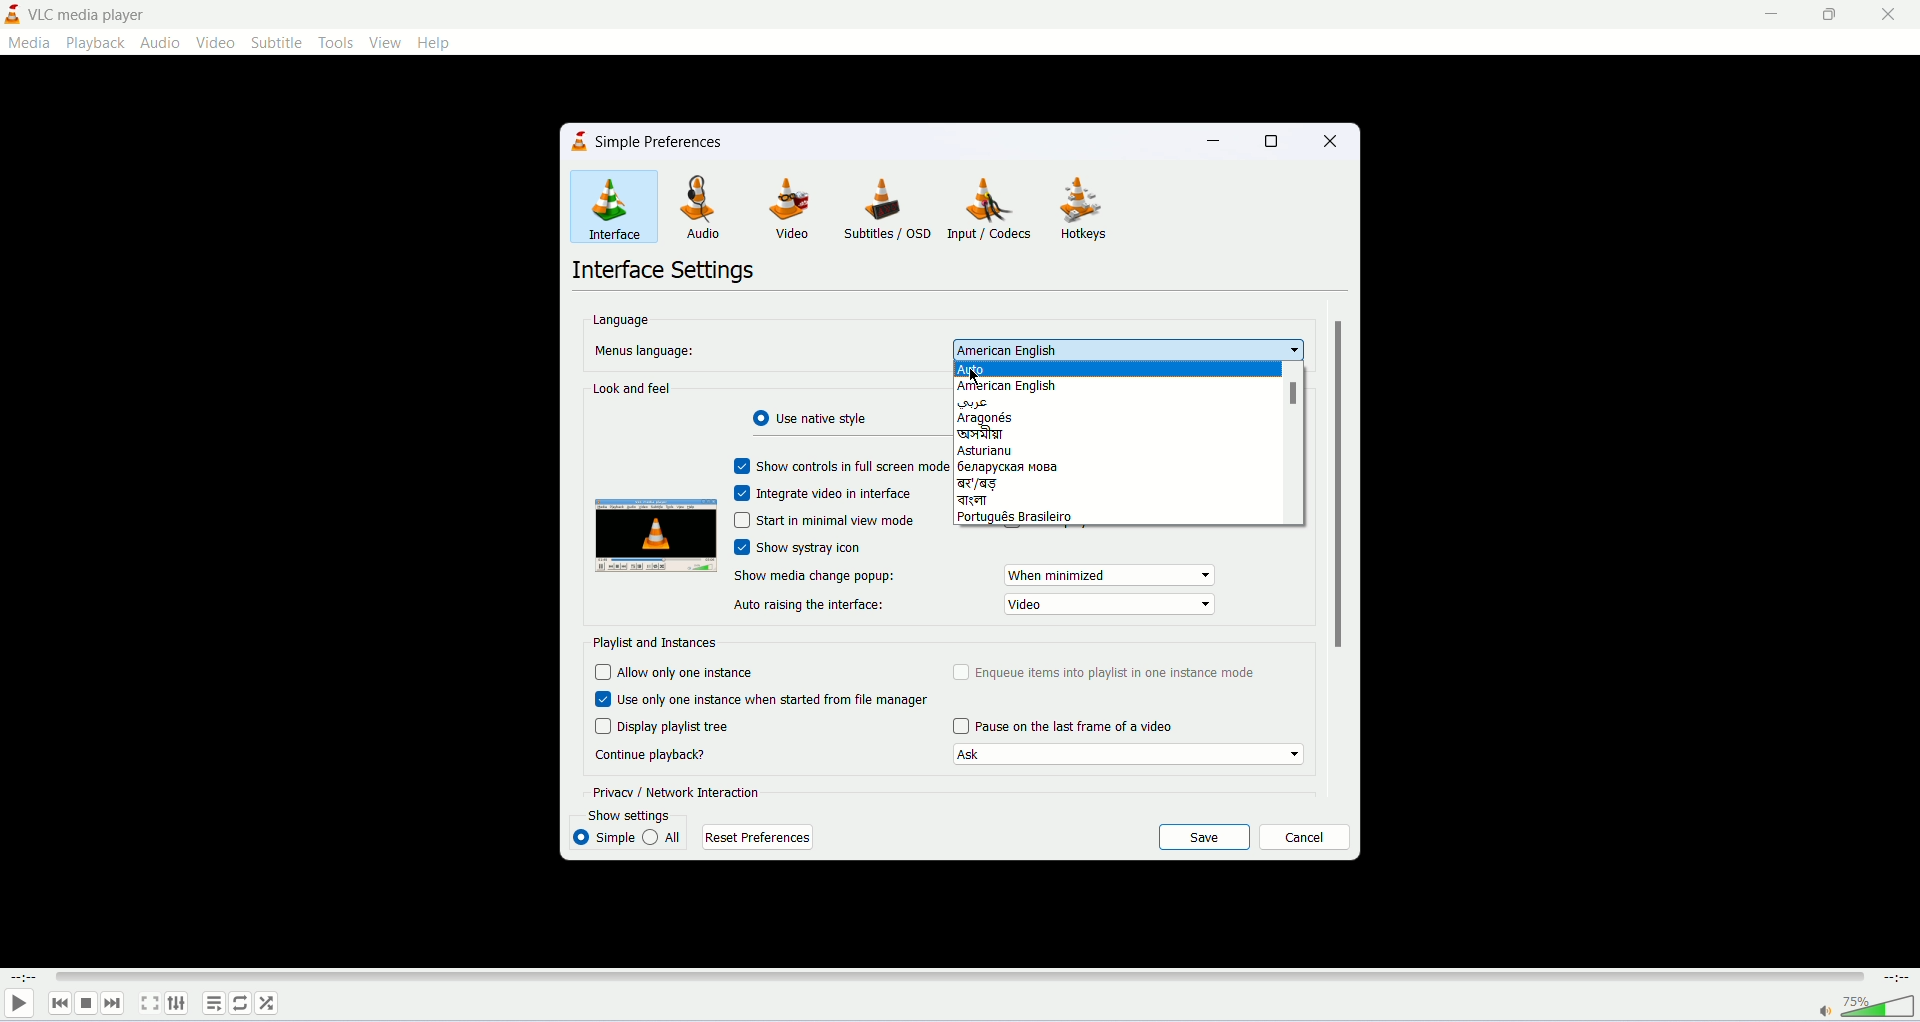  Describe the element at coordinates (633, 388) in the screenshot. I see `look and feel` at that location.